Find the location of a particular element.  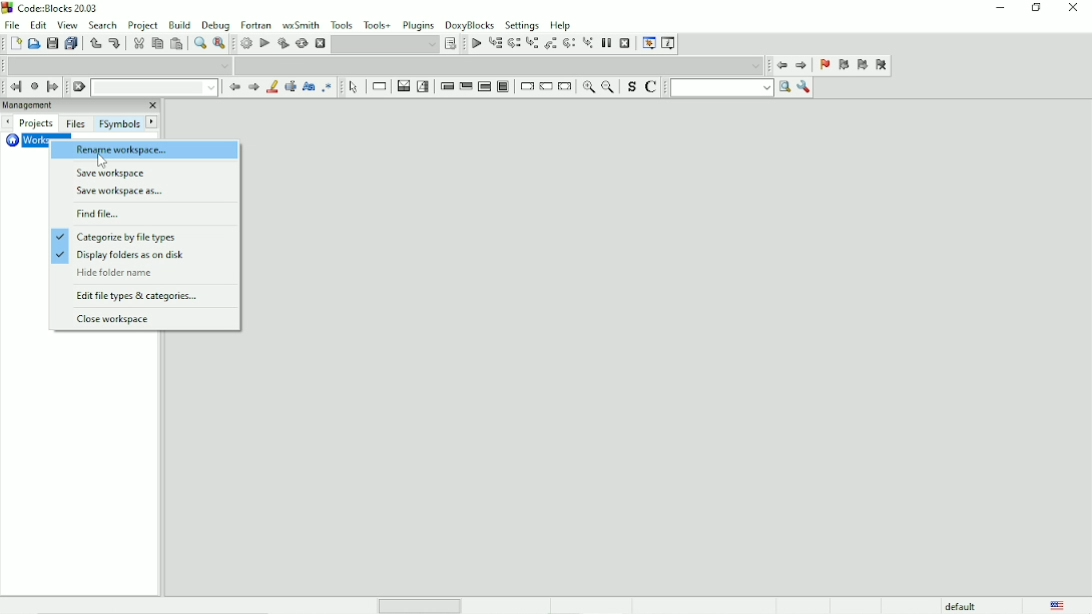

Break debugger is located at coordinates (607, 42).